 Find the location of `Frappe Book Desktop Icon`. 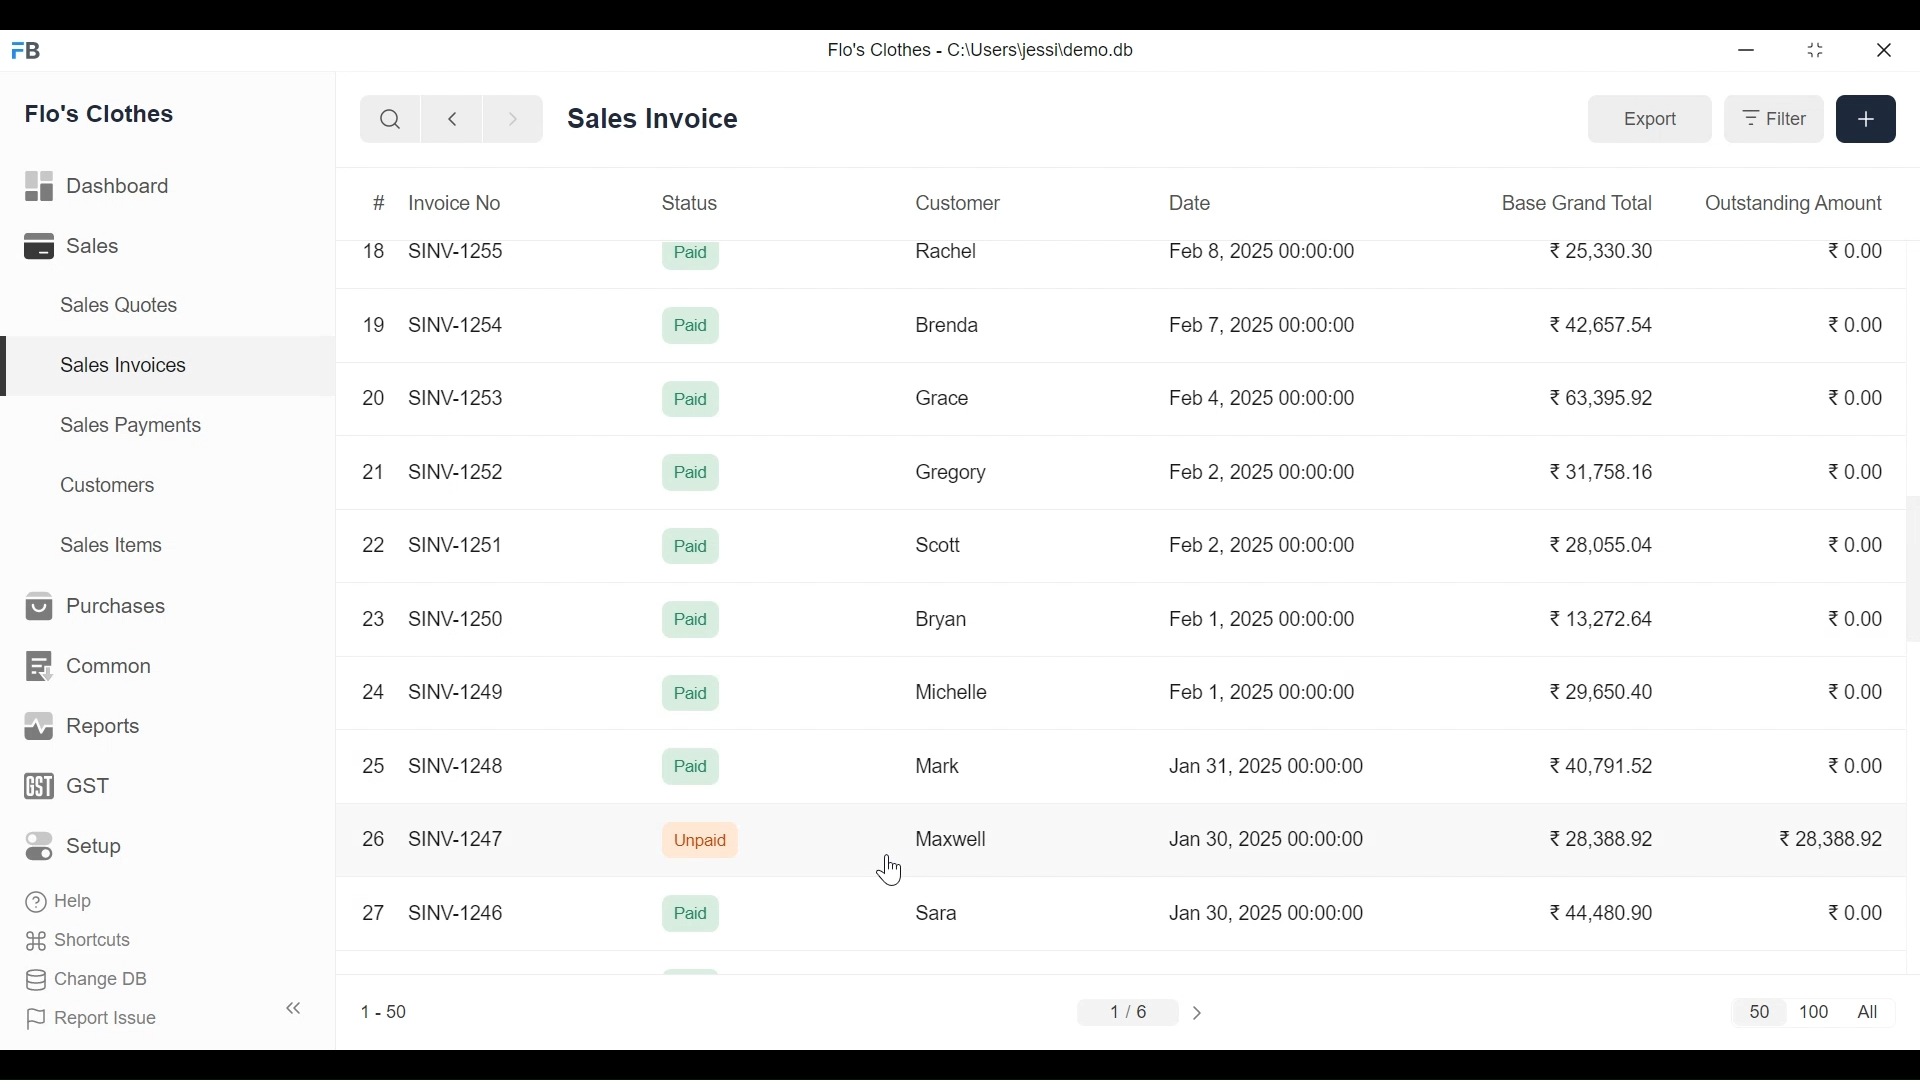

Frappe Book Desktop Icon is located at coordinates (33, 51).